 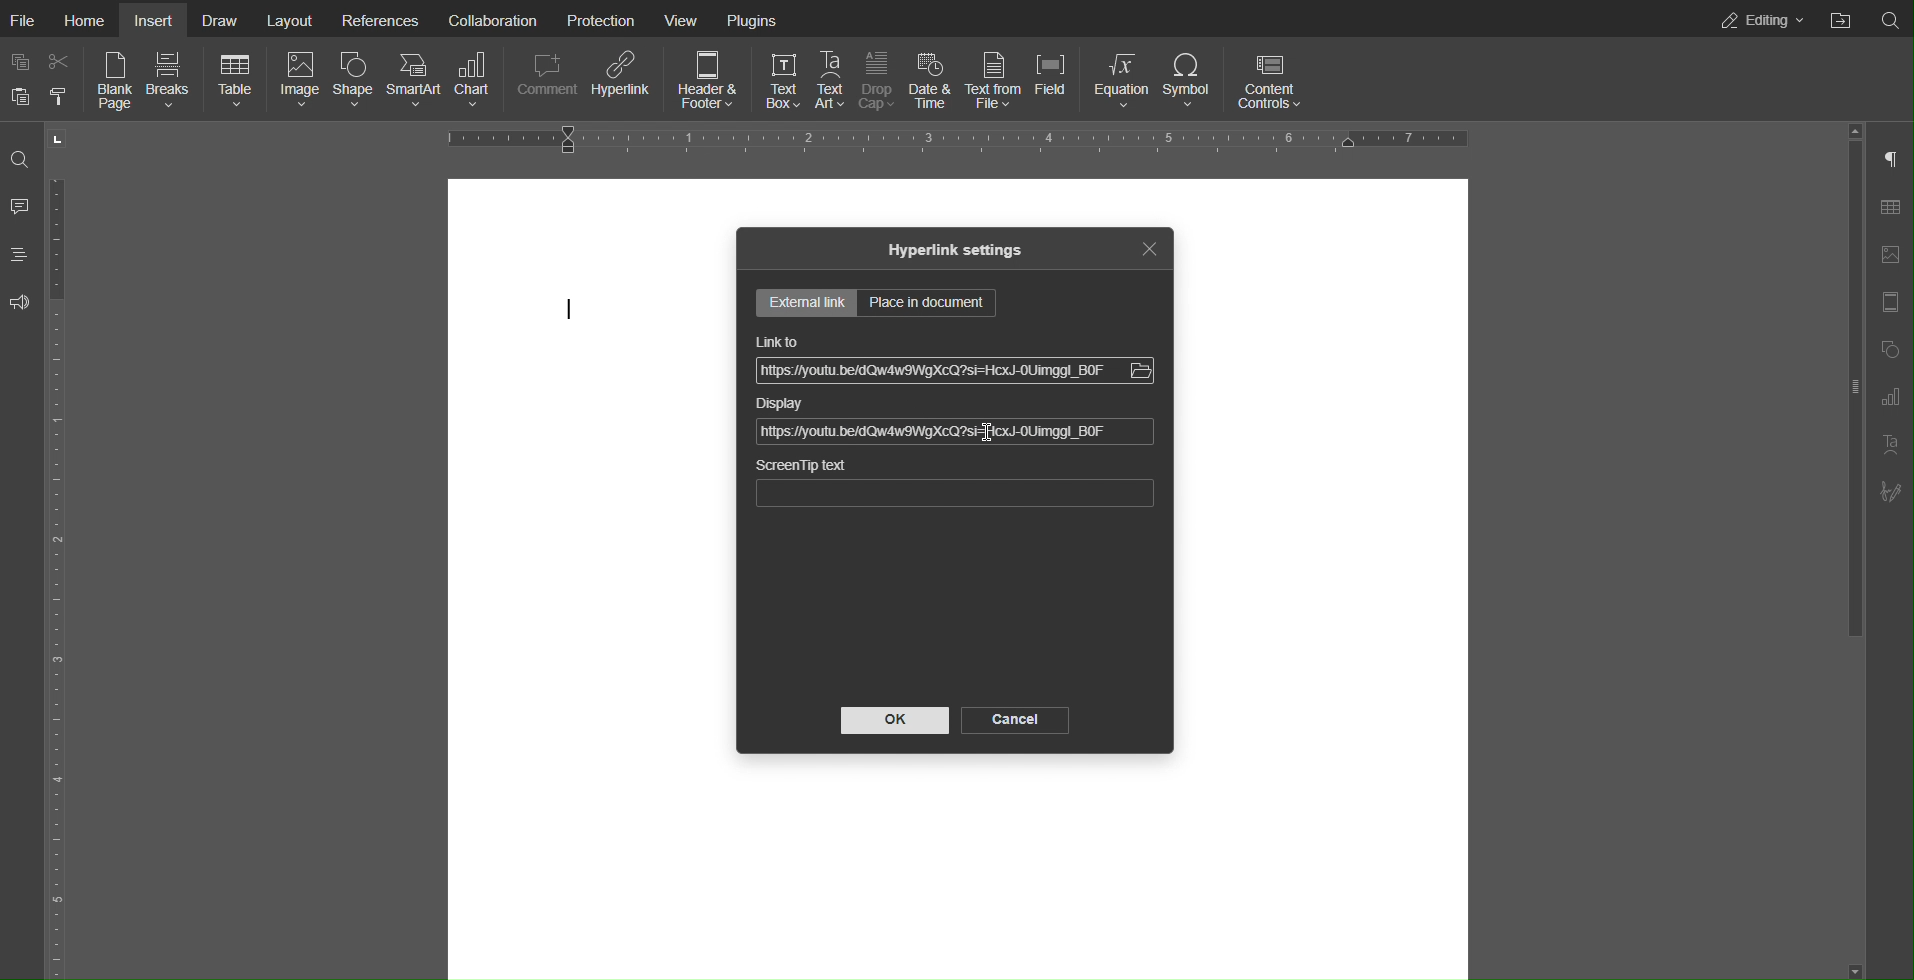 What do you see at coordinates (880, 81) in the screenshot?
I see `Drop Cap` at bounding box center [880, 81].